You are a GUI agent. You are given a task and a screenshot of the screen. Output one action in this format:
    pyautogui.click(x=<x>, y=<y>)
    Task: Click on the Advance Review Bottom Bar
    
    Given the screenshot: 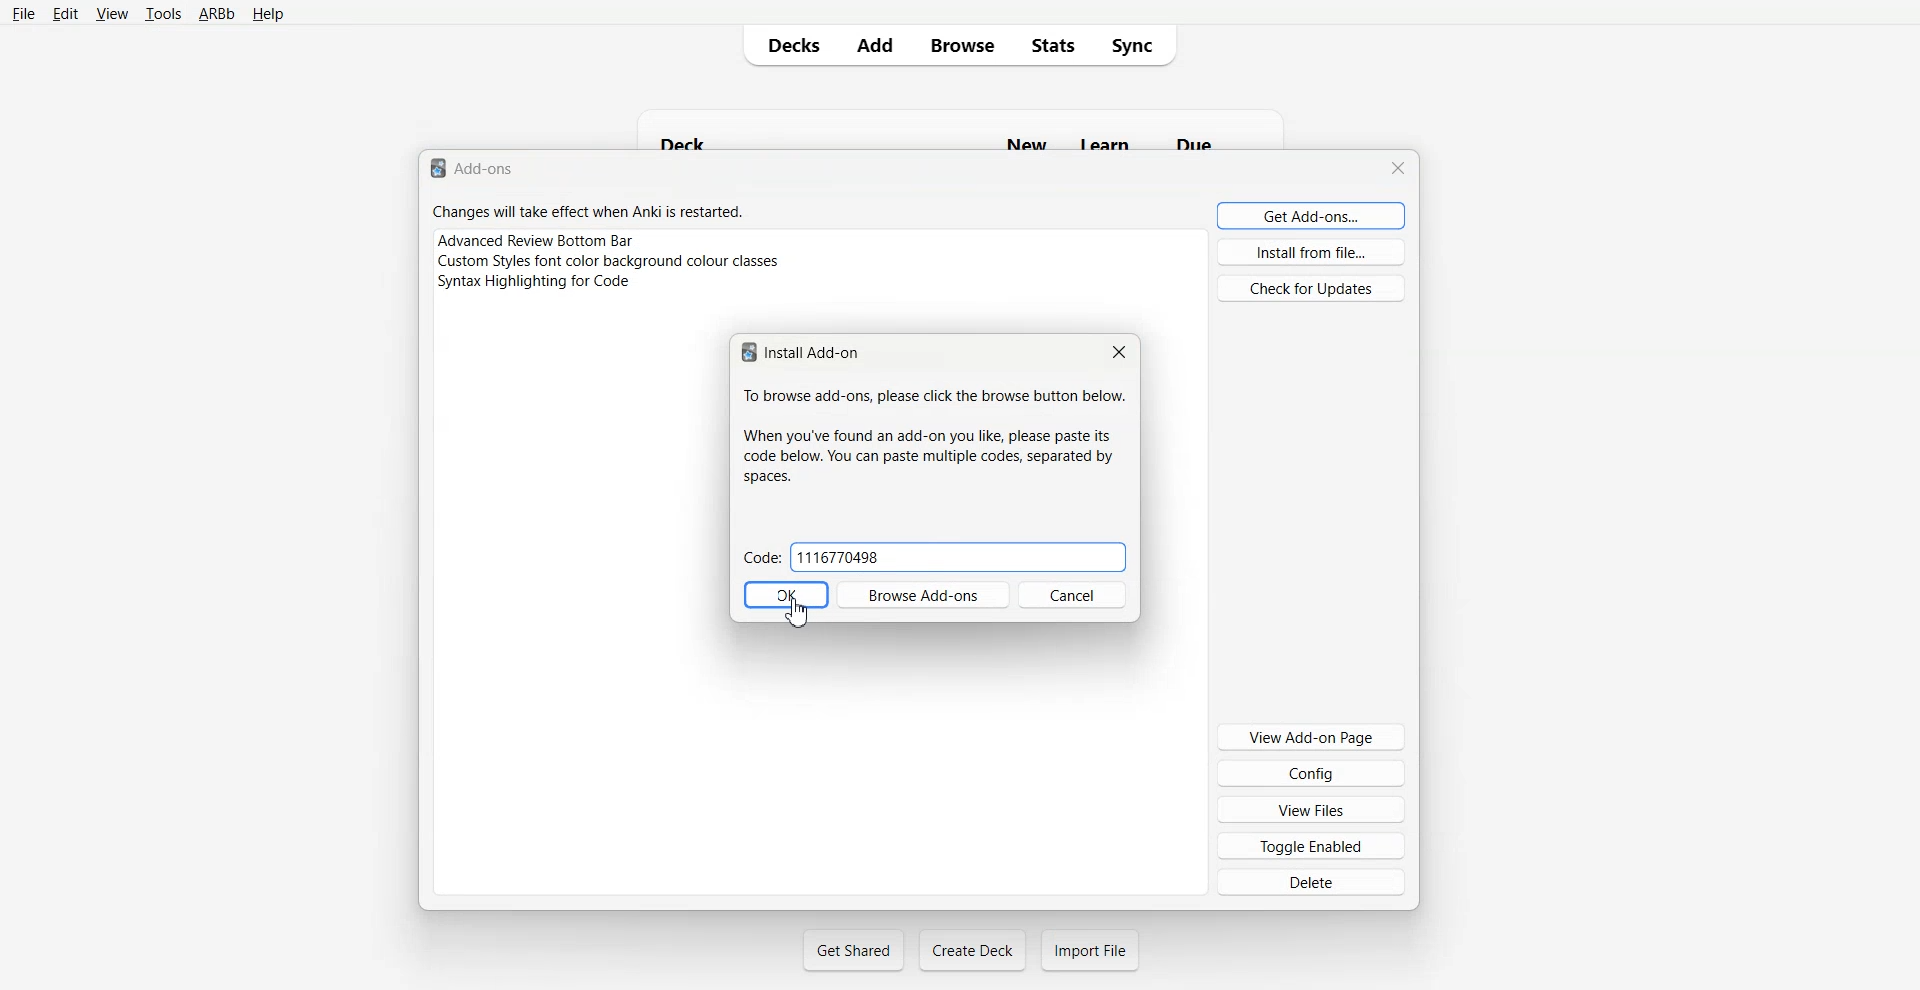 What is the action you would take?
    pyautogui.click(x=821, y=239)
    